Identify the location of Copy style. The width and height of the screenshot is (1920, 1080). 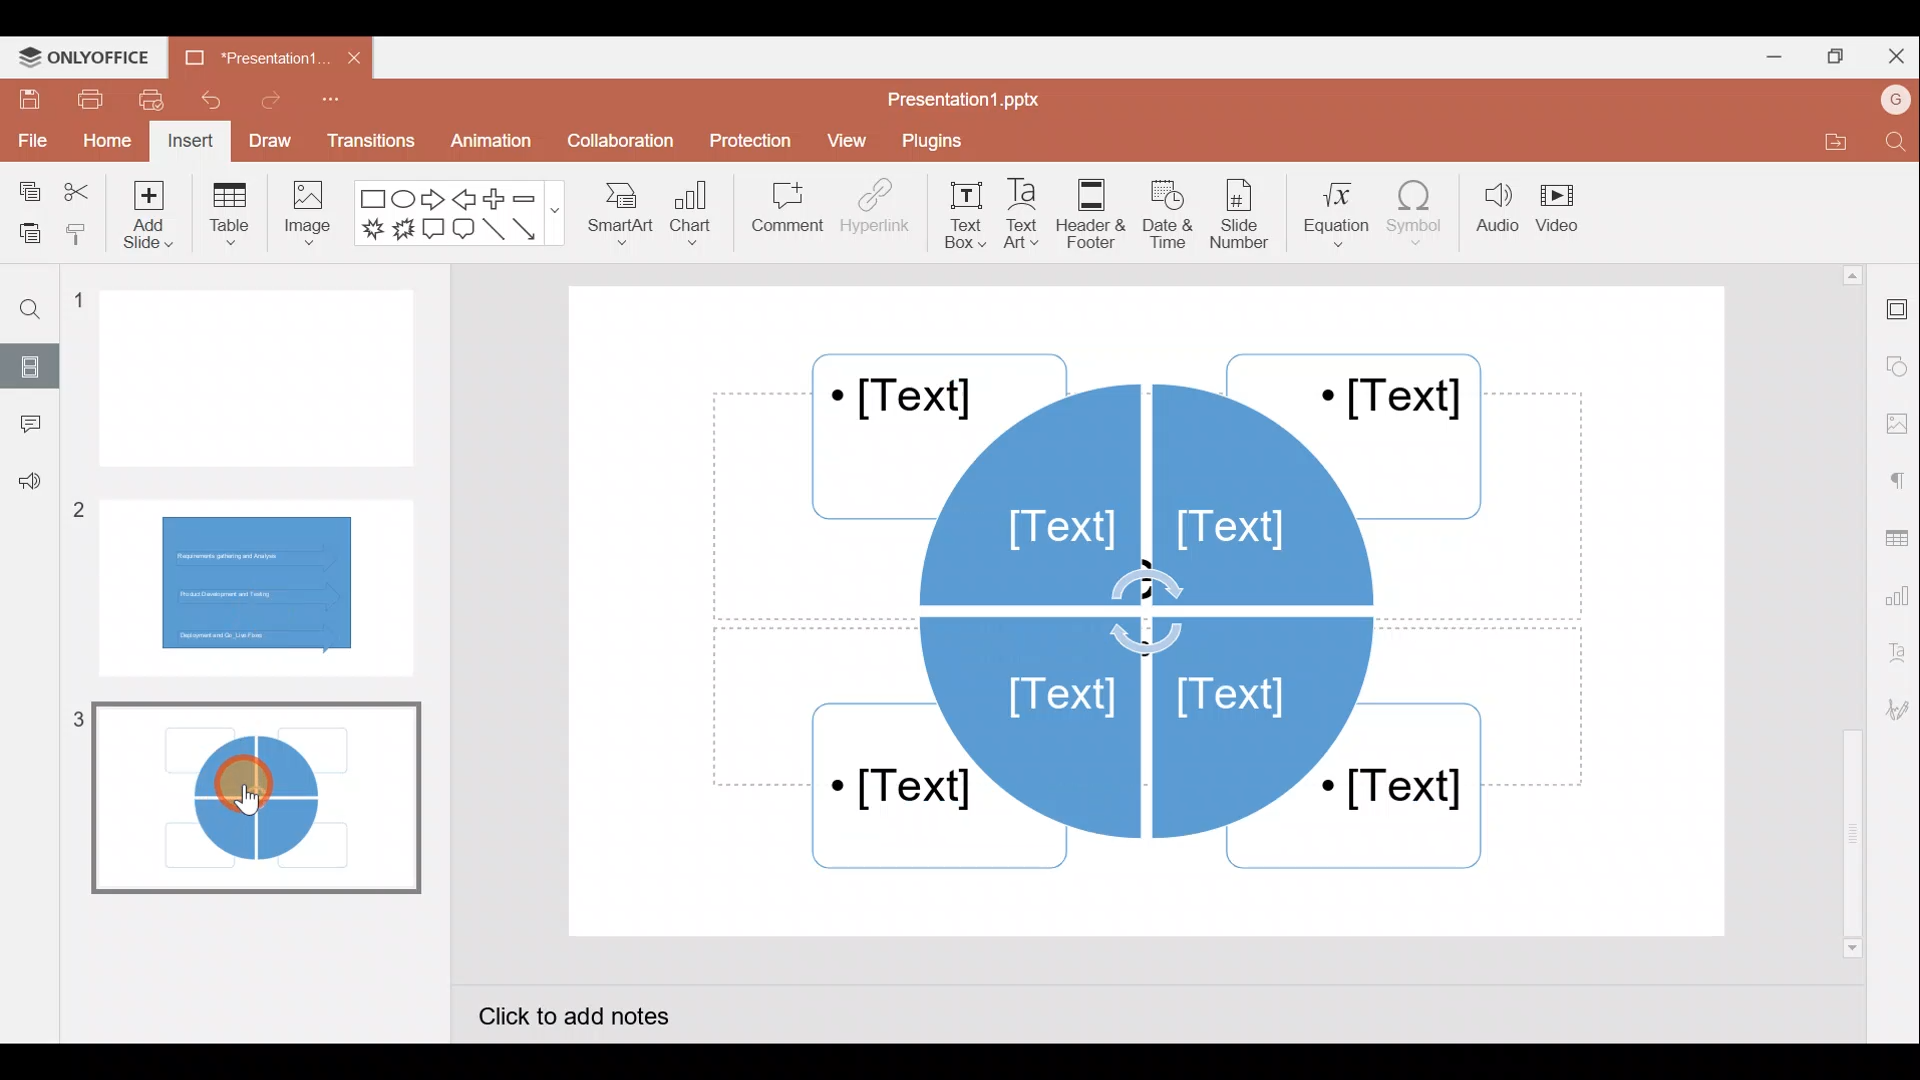
(78, 233).